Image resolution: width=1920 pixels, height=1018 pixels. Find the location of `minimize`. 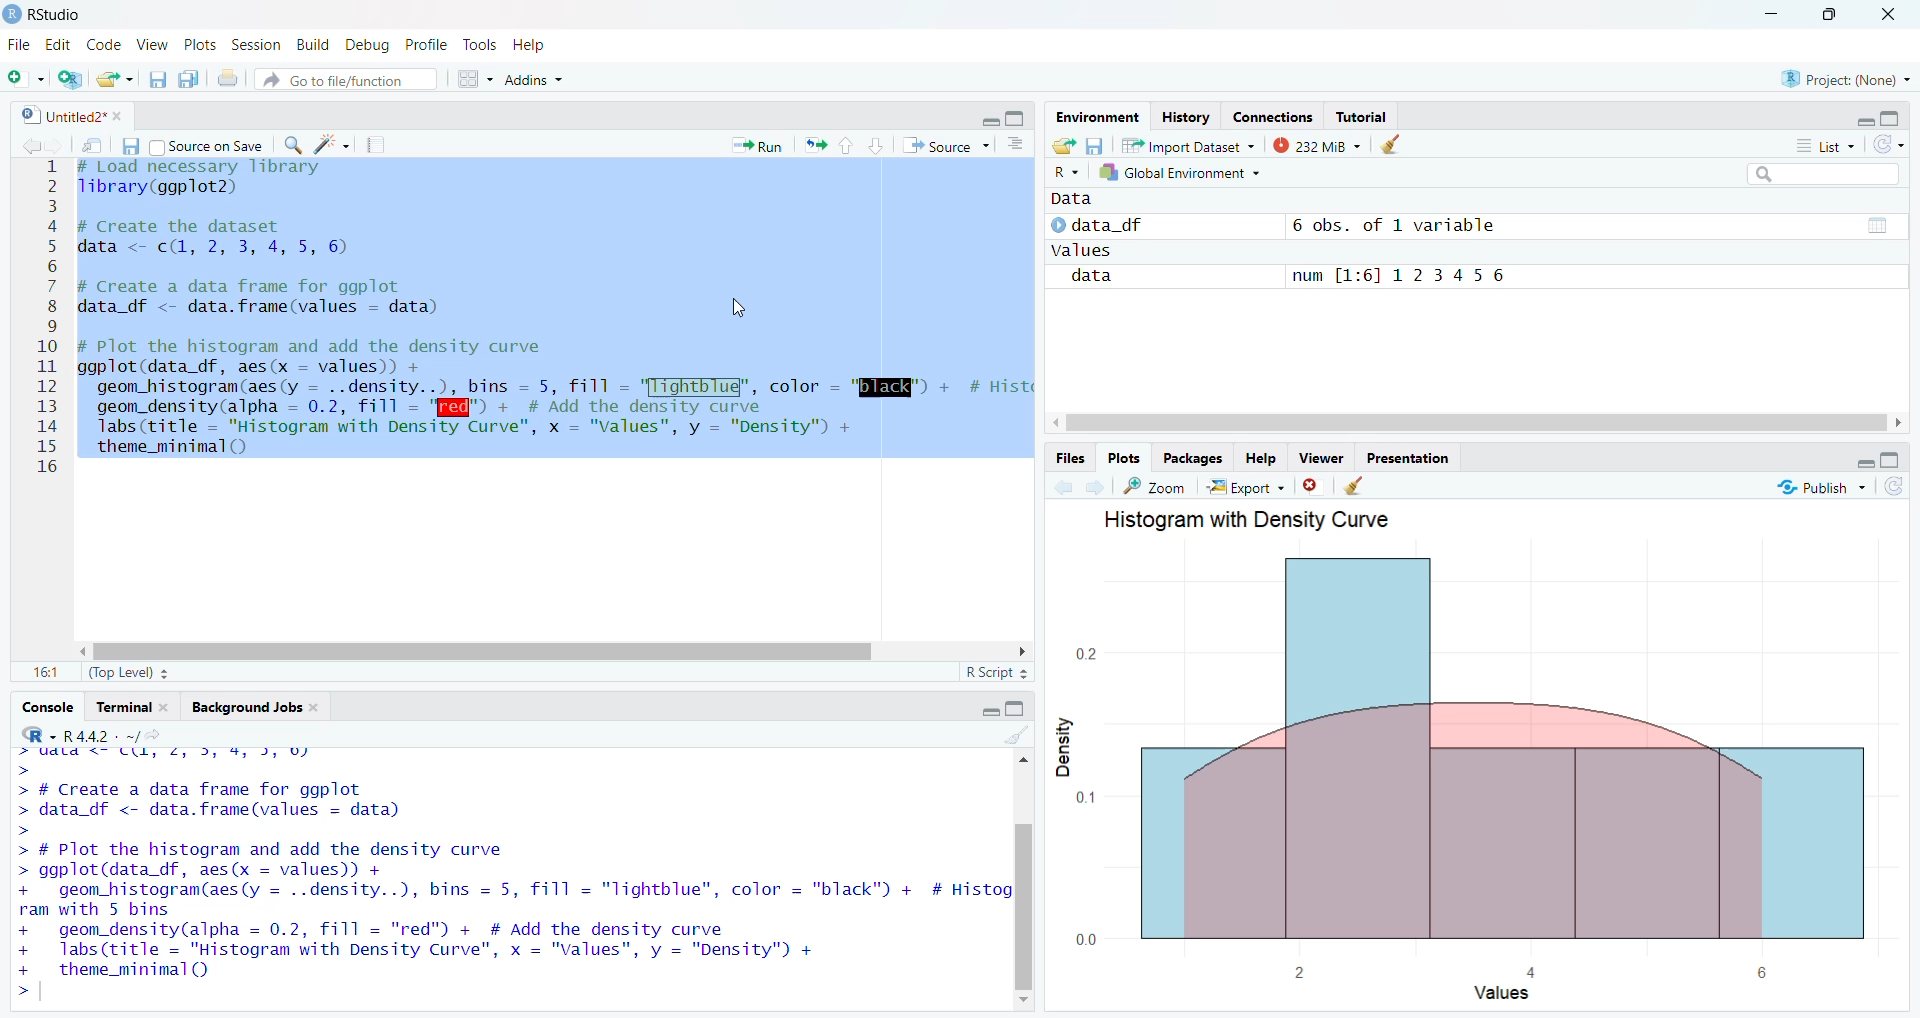

minimize is located at coordinates (1867, 464).